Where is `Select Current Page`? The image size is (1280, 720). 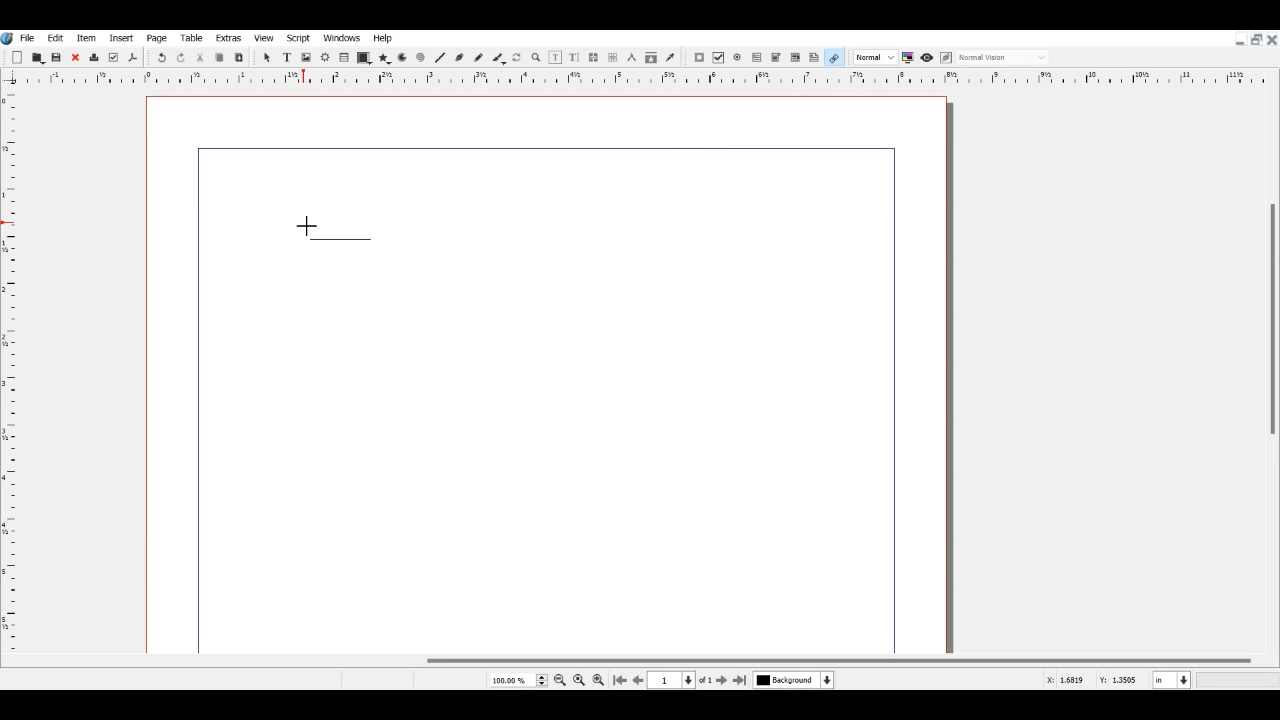 Select Current Page is located at coordinates (518, 680).